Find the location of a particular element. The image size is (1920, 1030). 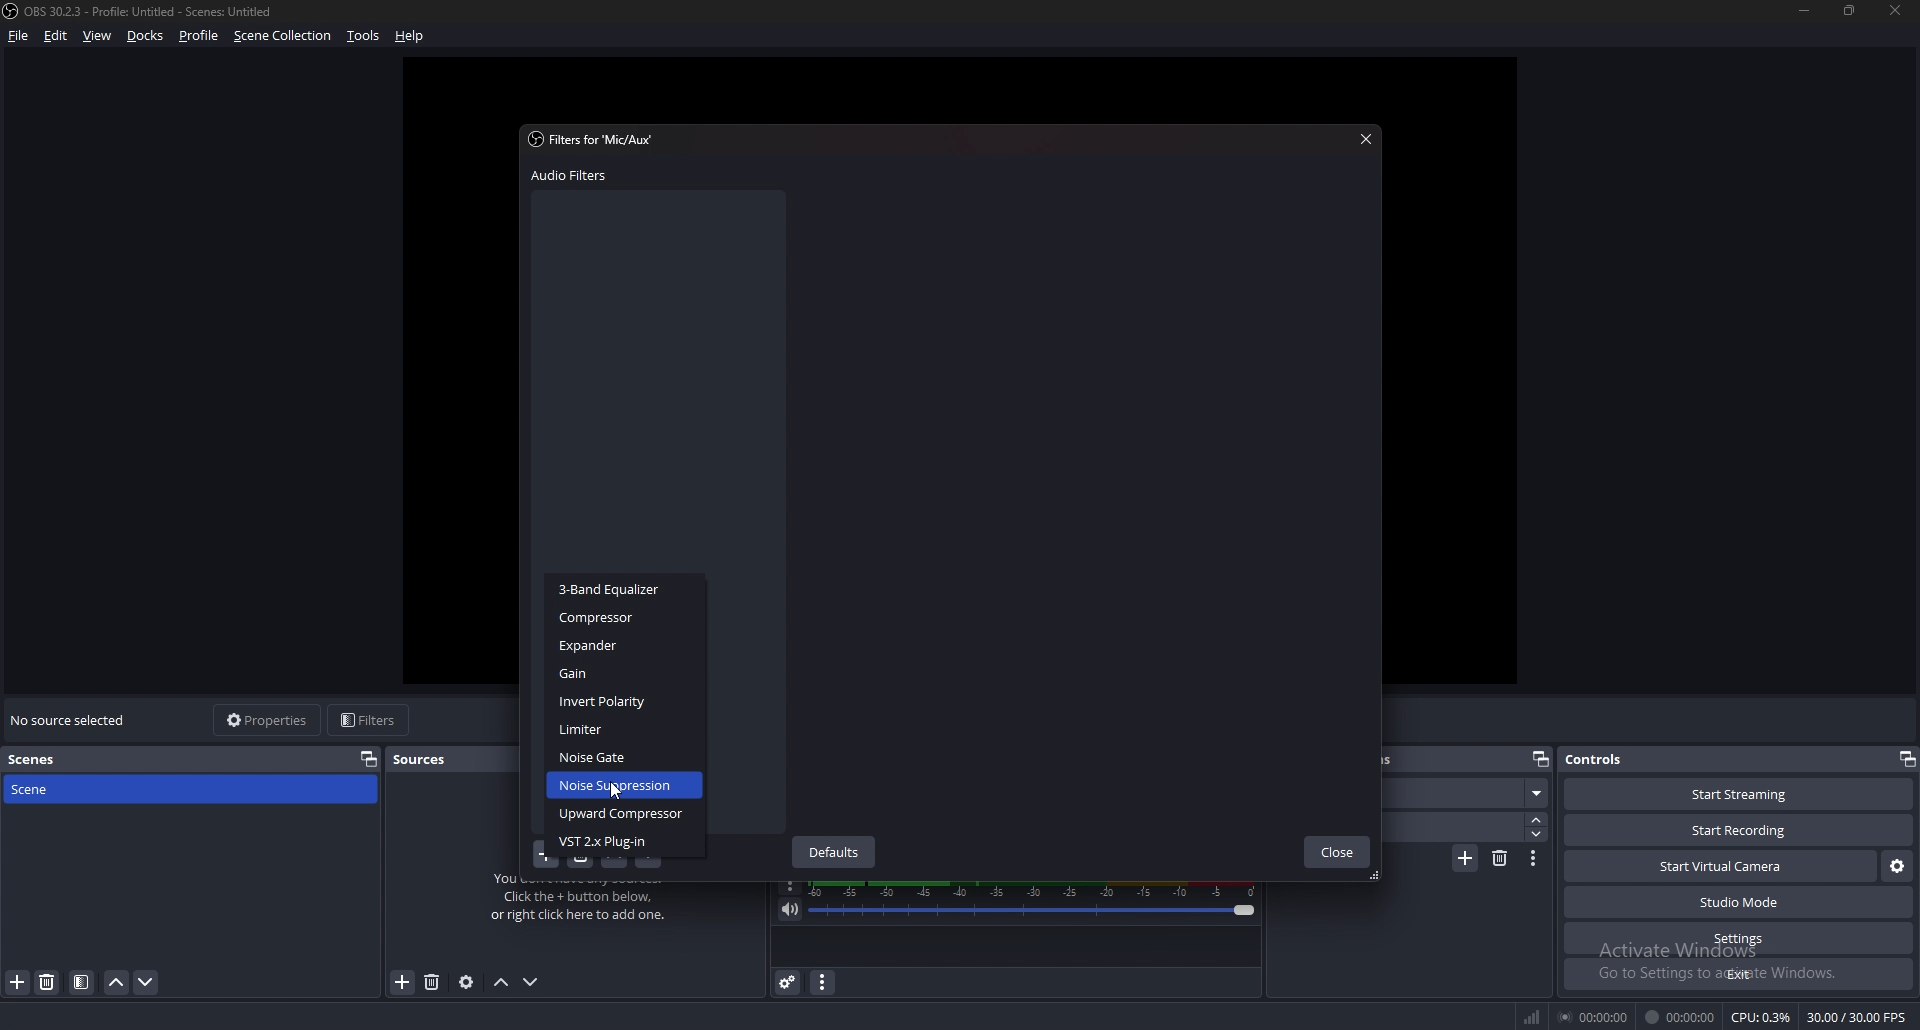

properties is located at coordinates (273, 721).